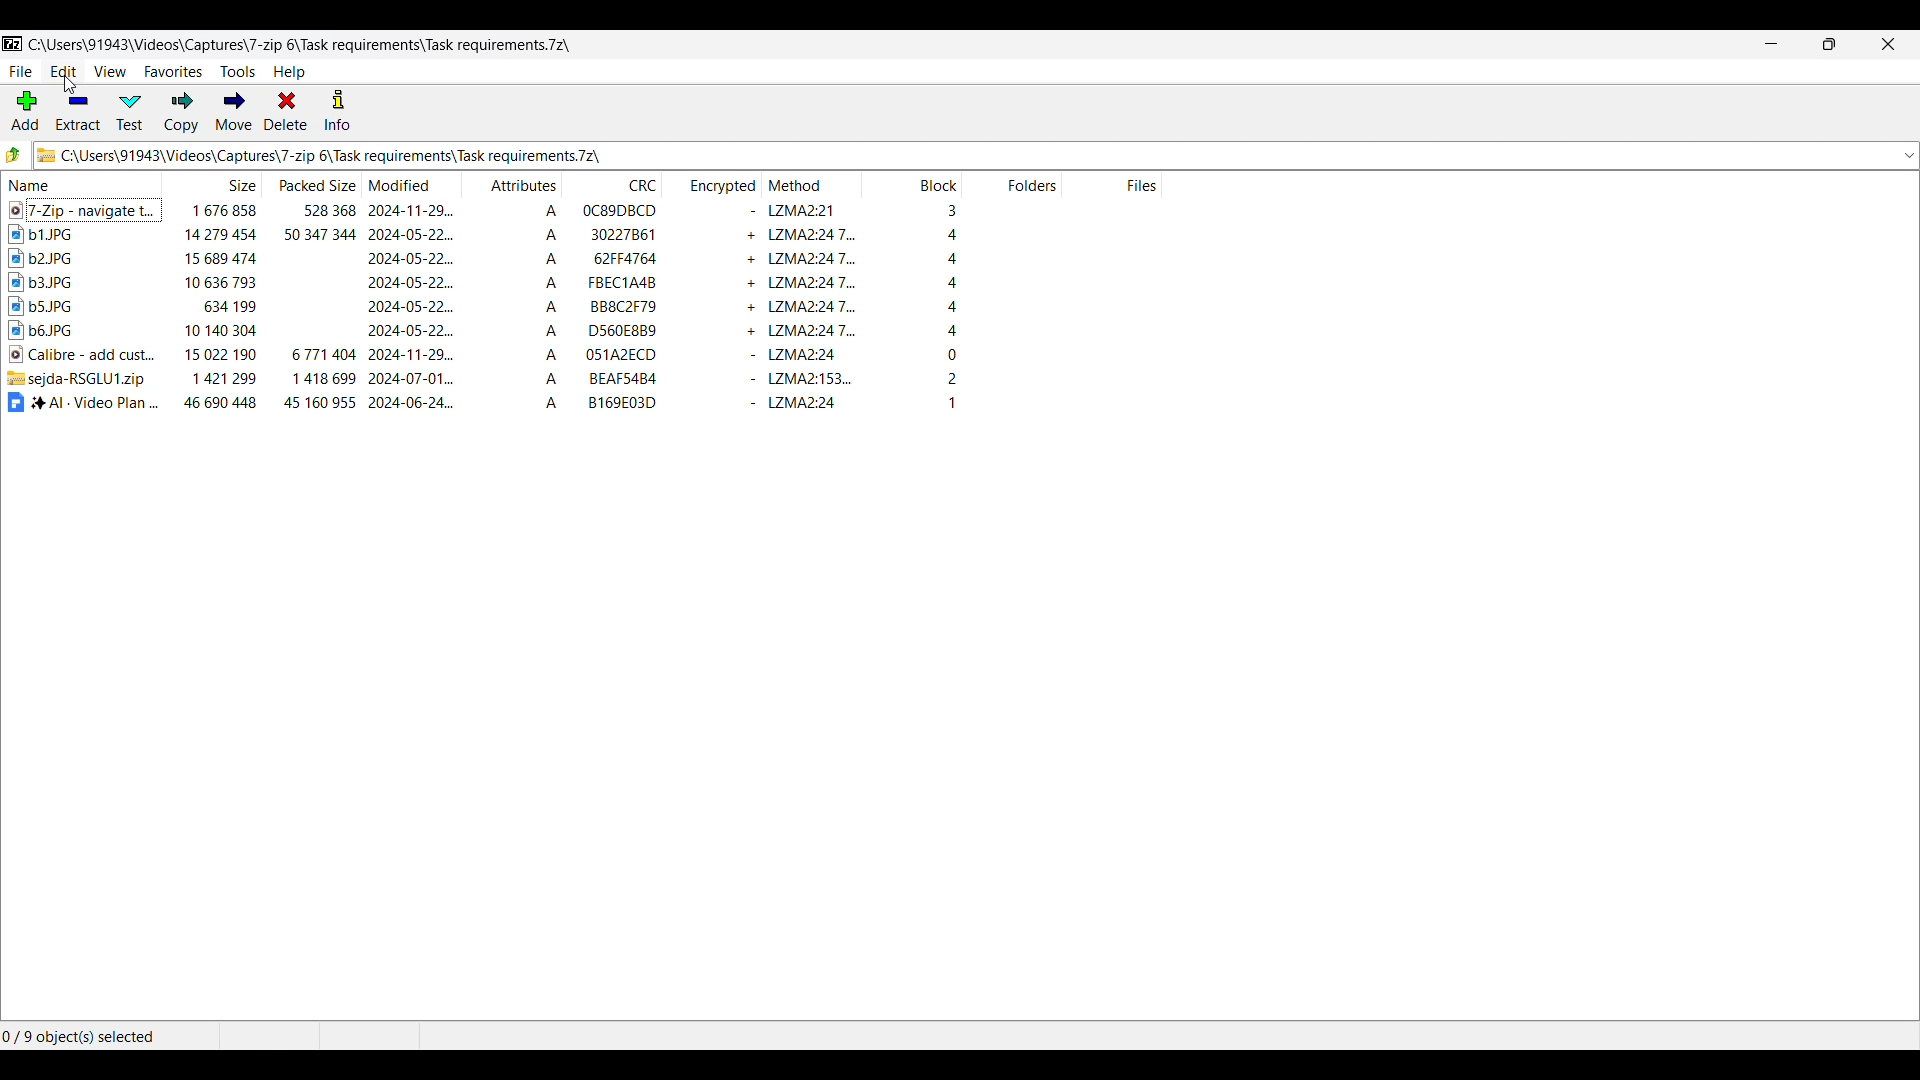 Image resolution: width=1920 pixels, height=1080 pixels. I want to click on CRC, so click(613, 310).